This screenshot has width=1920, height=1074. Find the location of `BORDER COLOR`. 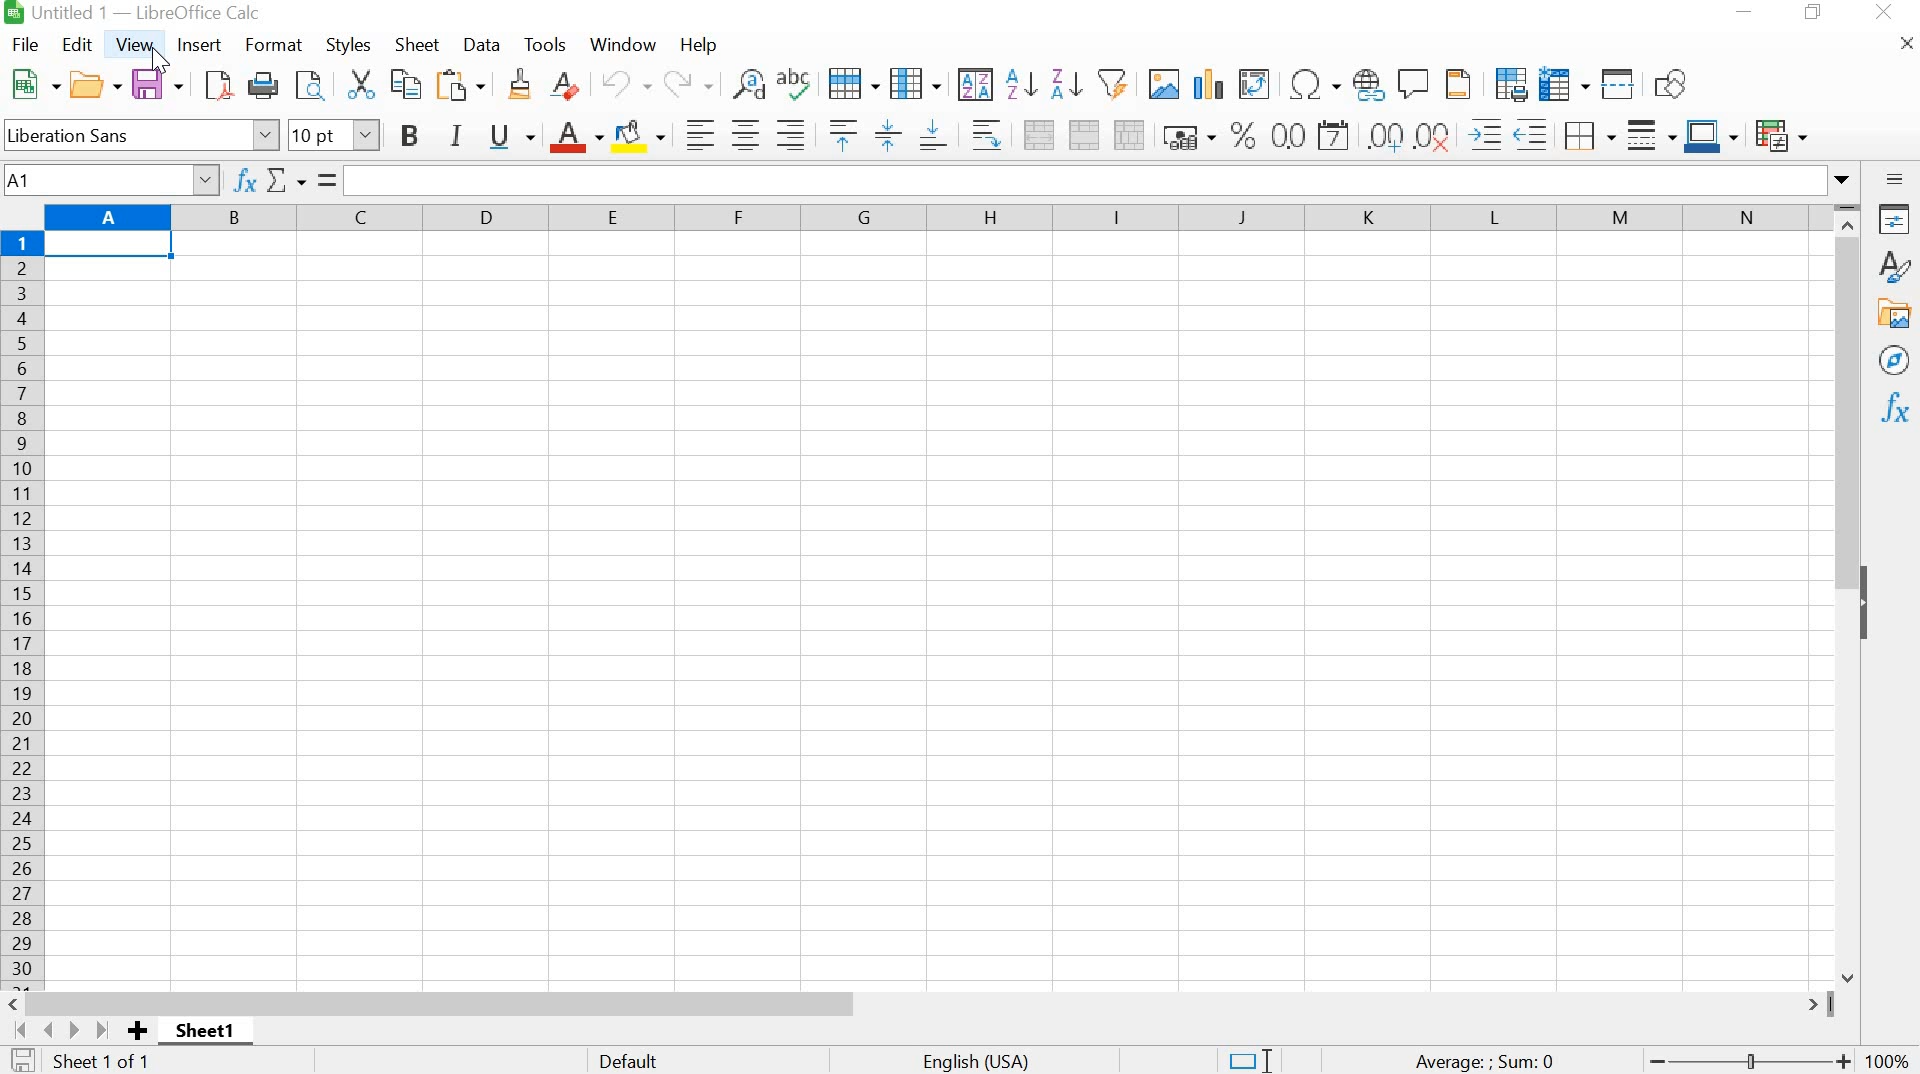

BORDER COLOR is located at coordinates (1710, 133).